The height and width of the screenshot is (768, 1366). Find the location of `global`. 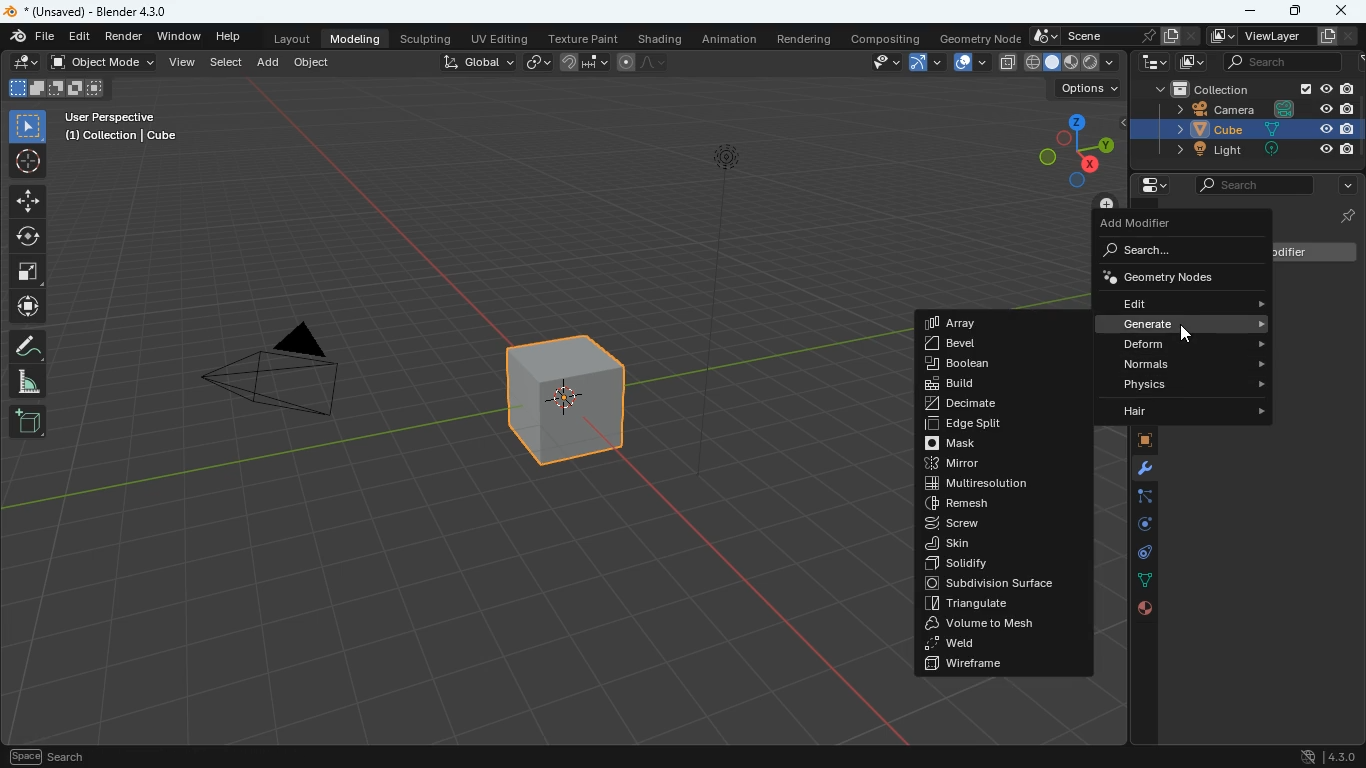

global is located at coordinates (477, 64).